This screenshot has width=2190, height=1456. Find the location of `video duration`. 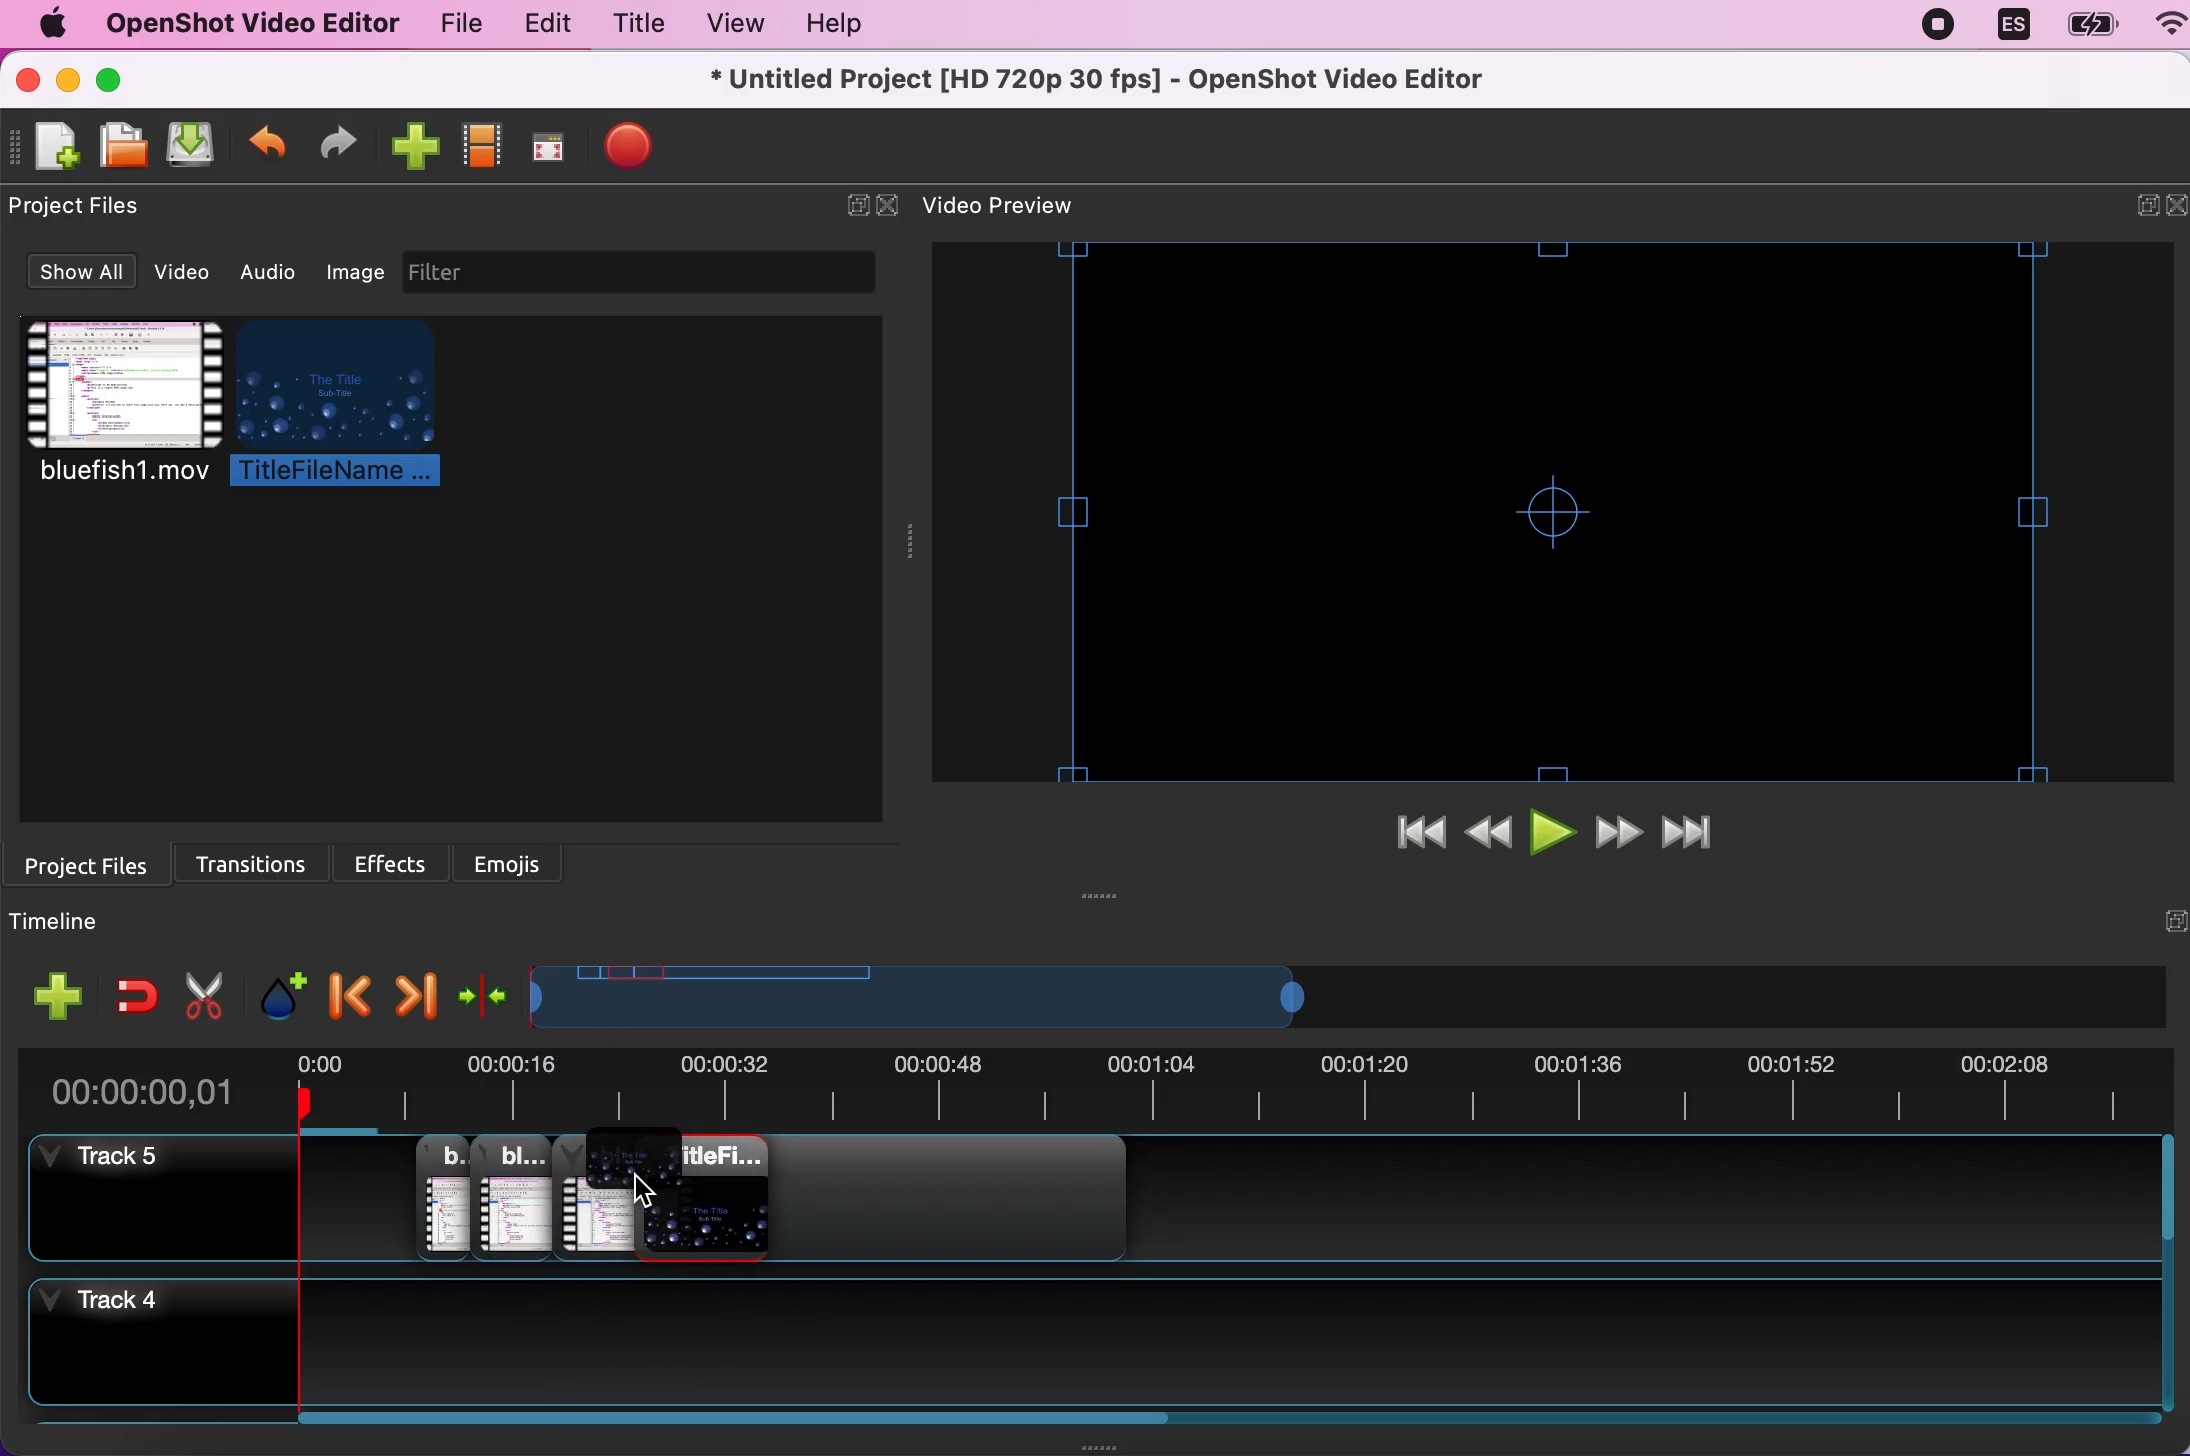

video duration is located at coordinates (1231, 1091).